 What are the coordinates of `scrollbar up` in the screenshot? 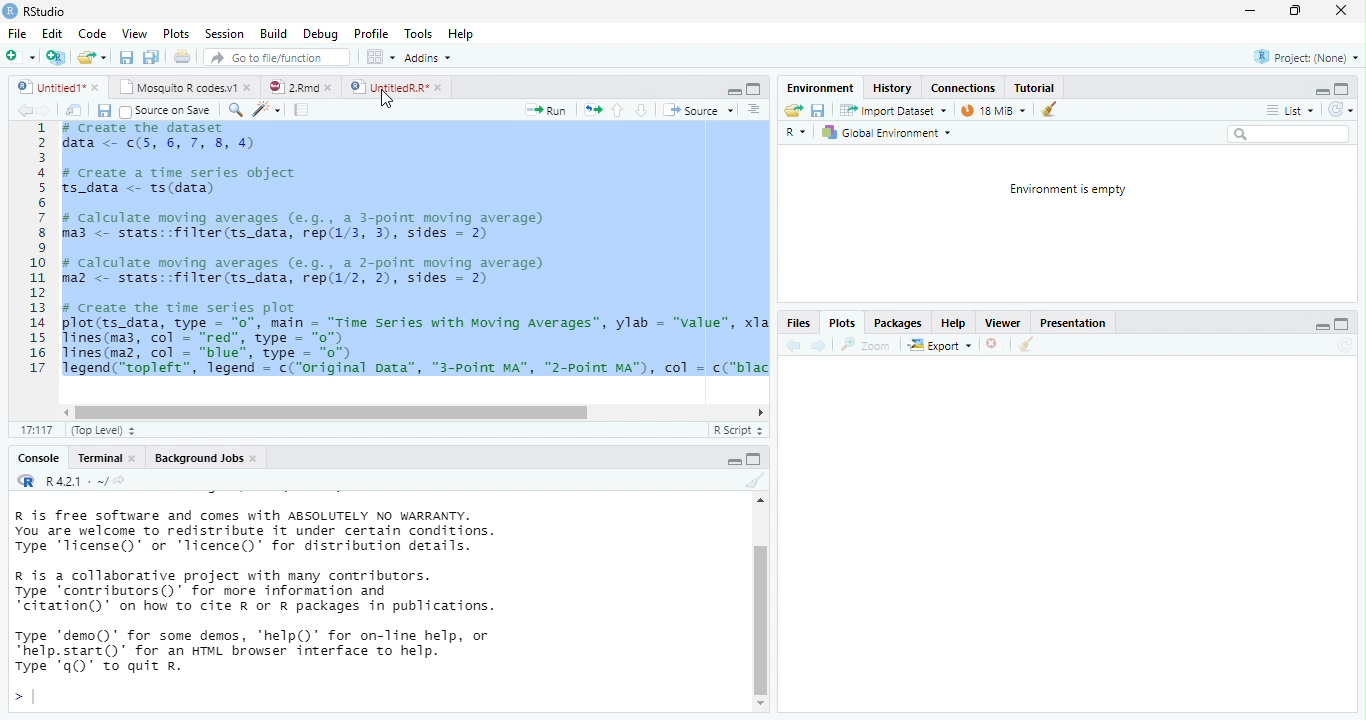 It's located at (758, 503).